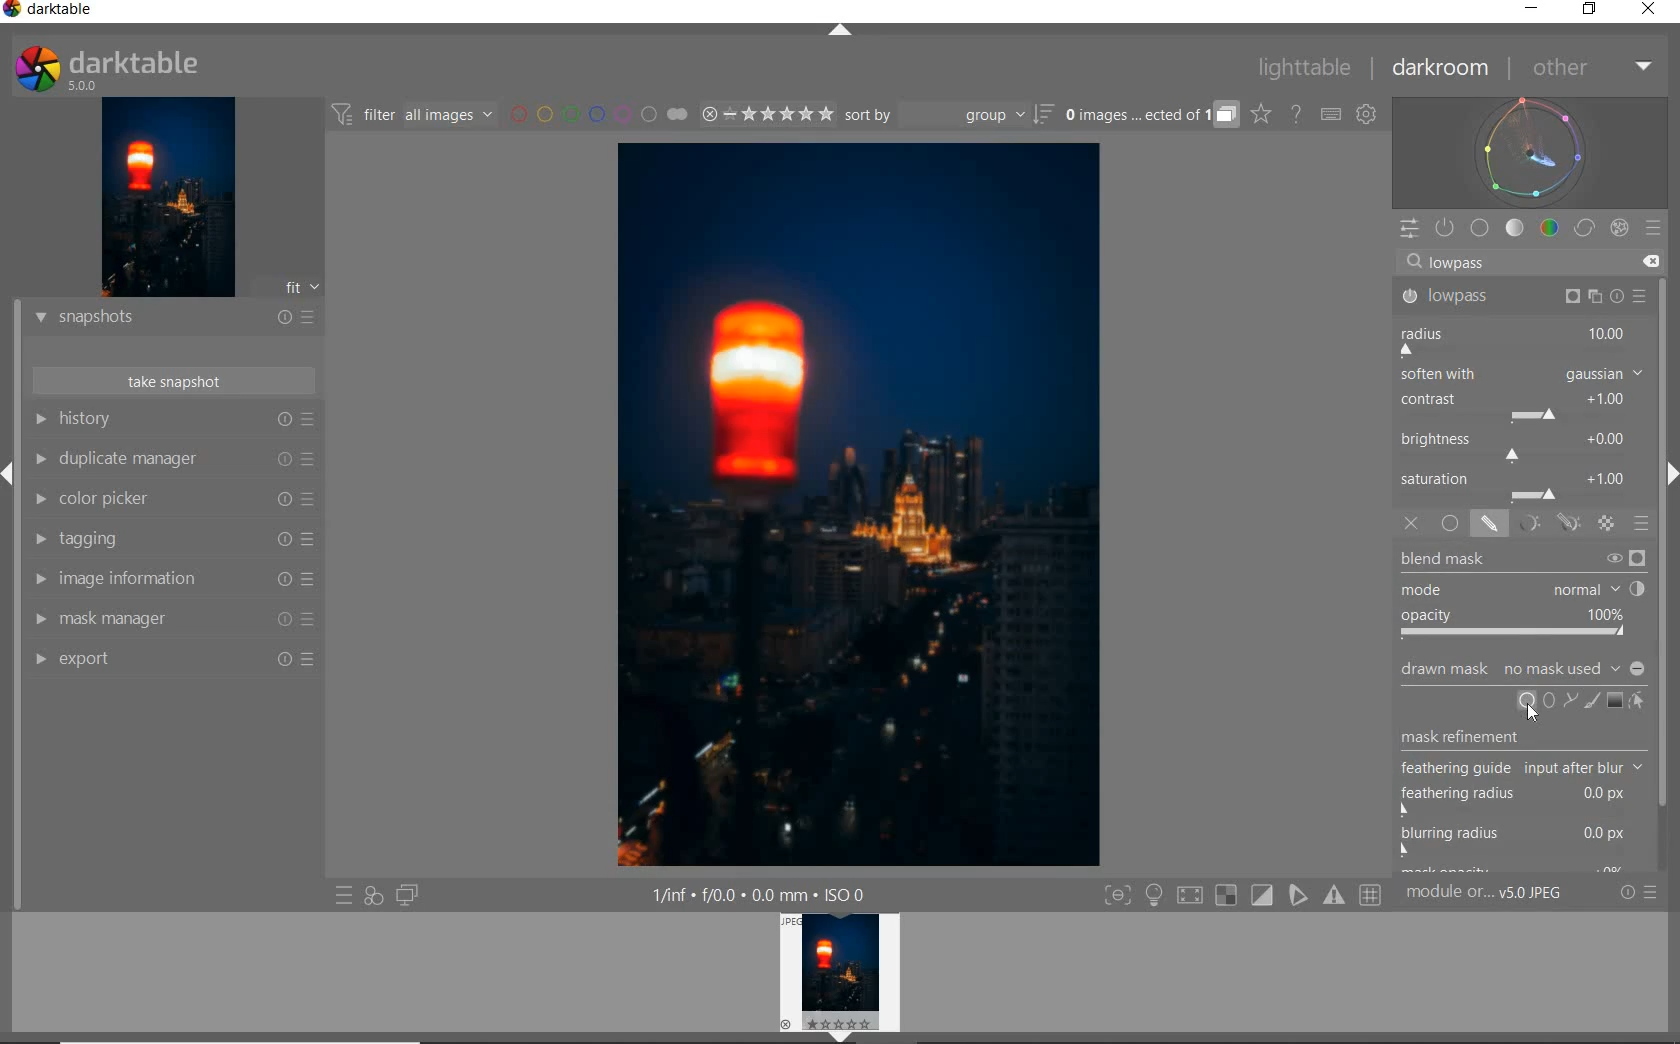 This screenshot has height=1044, width=1680. I want to click on TAKE SNAPSHOT, so click(172, 382).